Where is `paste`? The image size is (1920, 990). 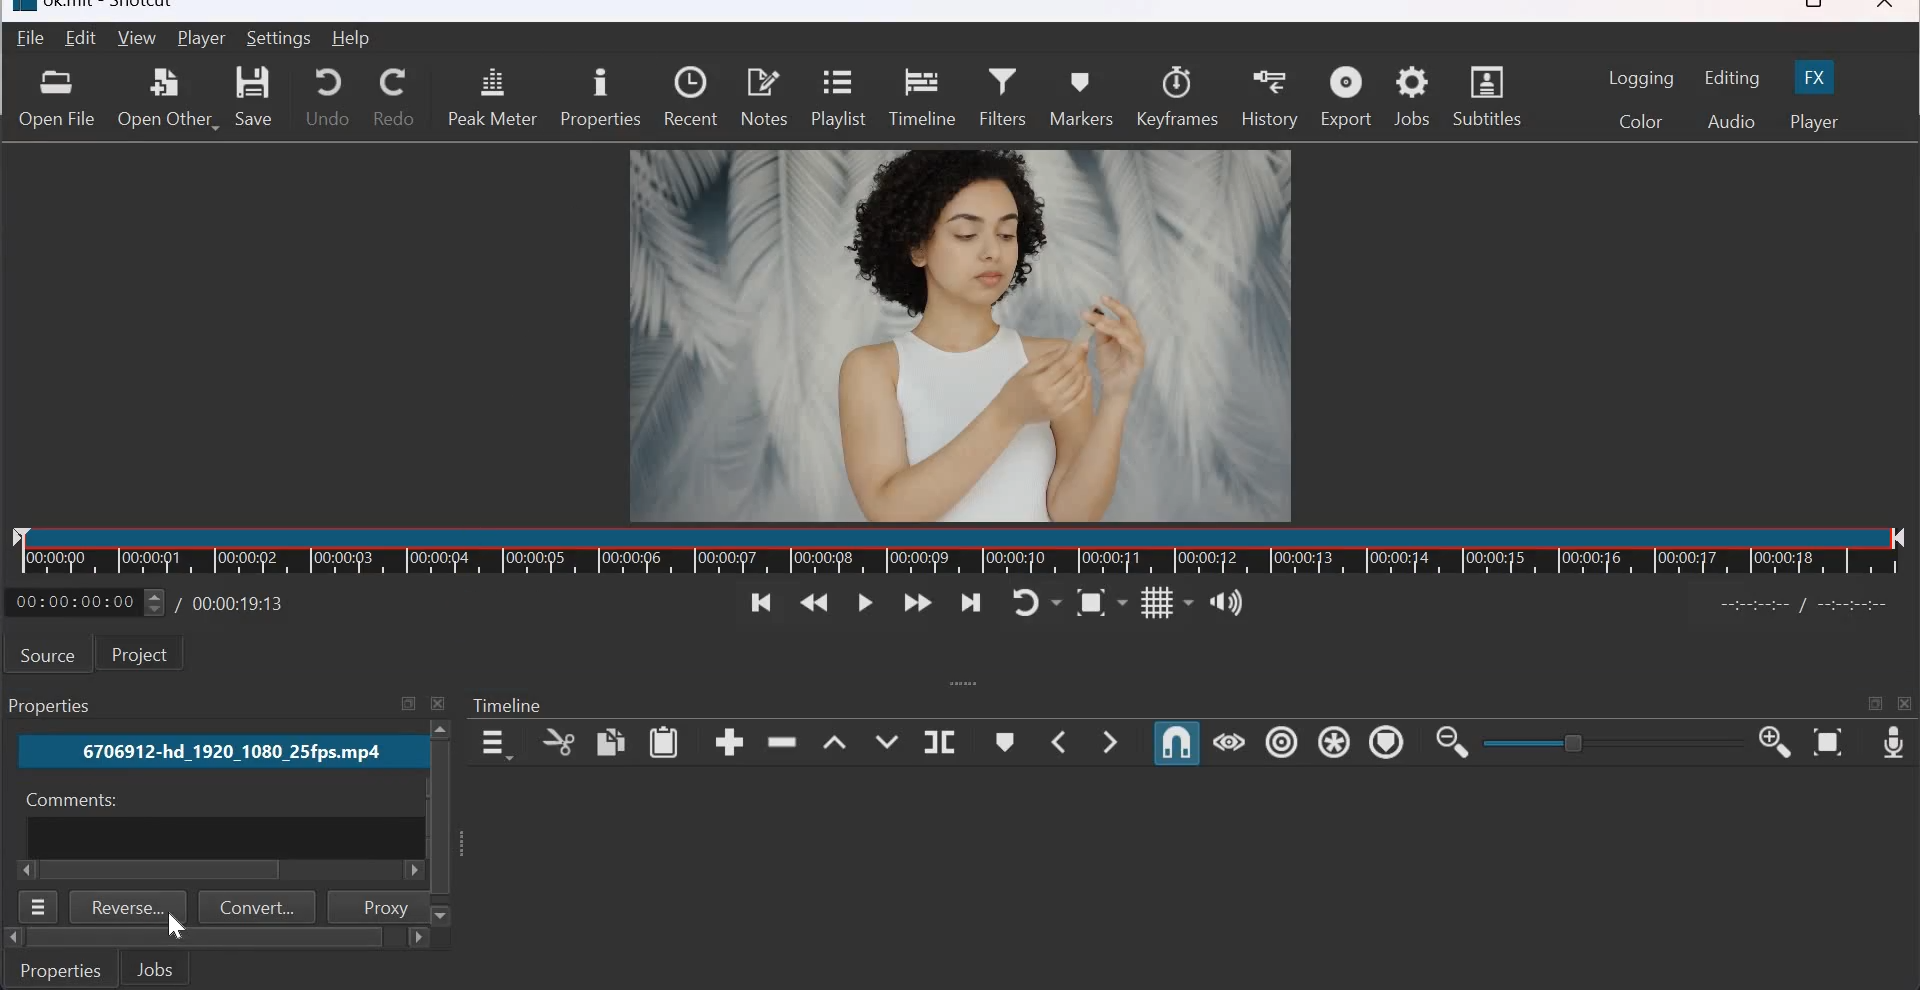 paste is located at coordinates (665, 742).